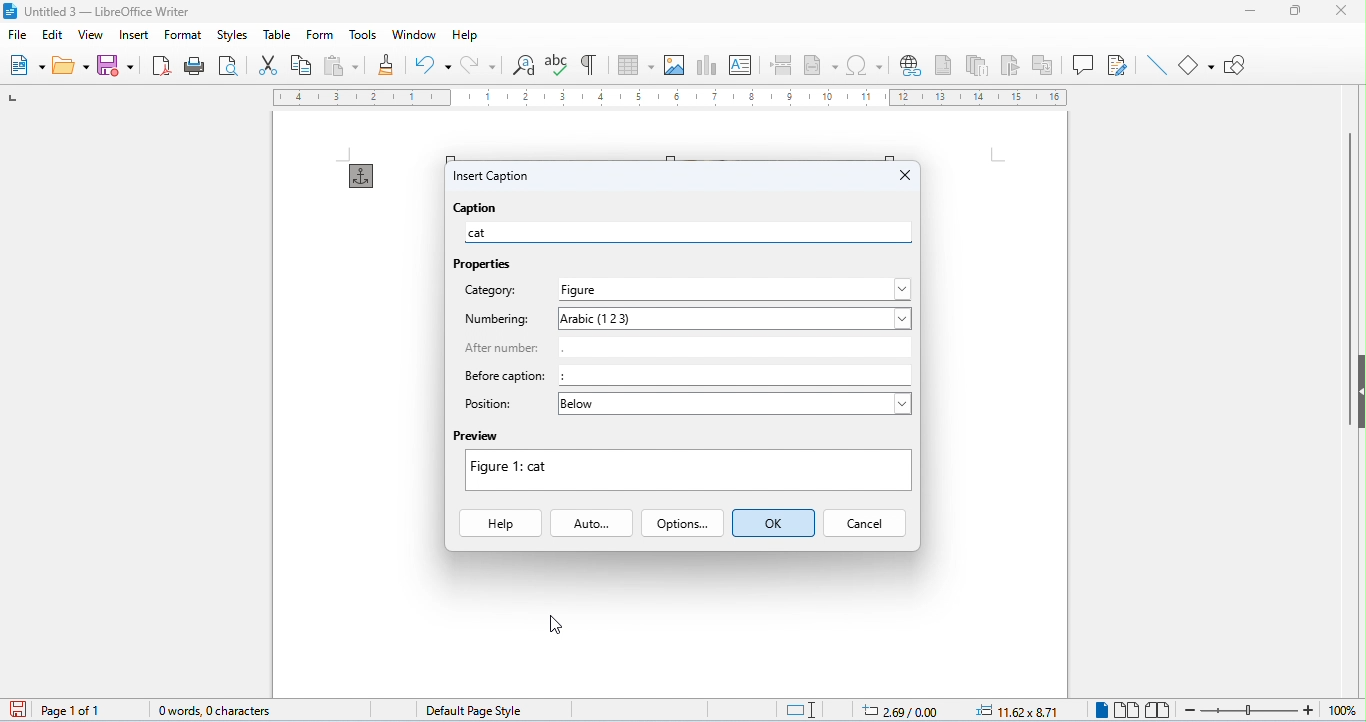 This screenshot has width=1366, height=722. Describe the element at coordinates (523, 67) in the screenshot. I see `find and replace` at that location.